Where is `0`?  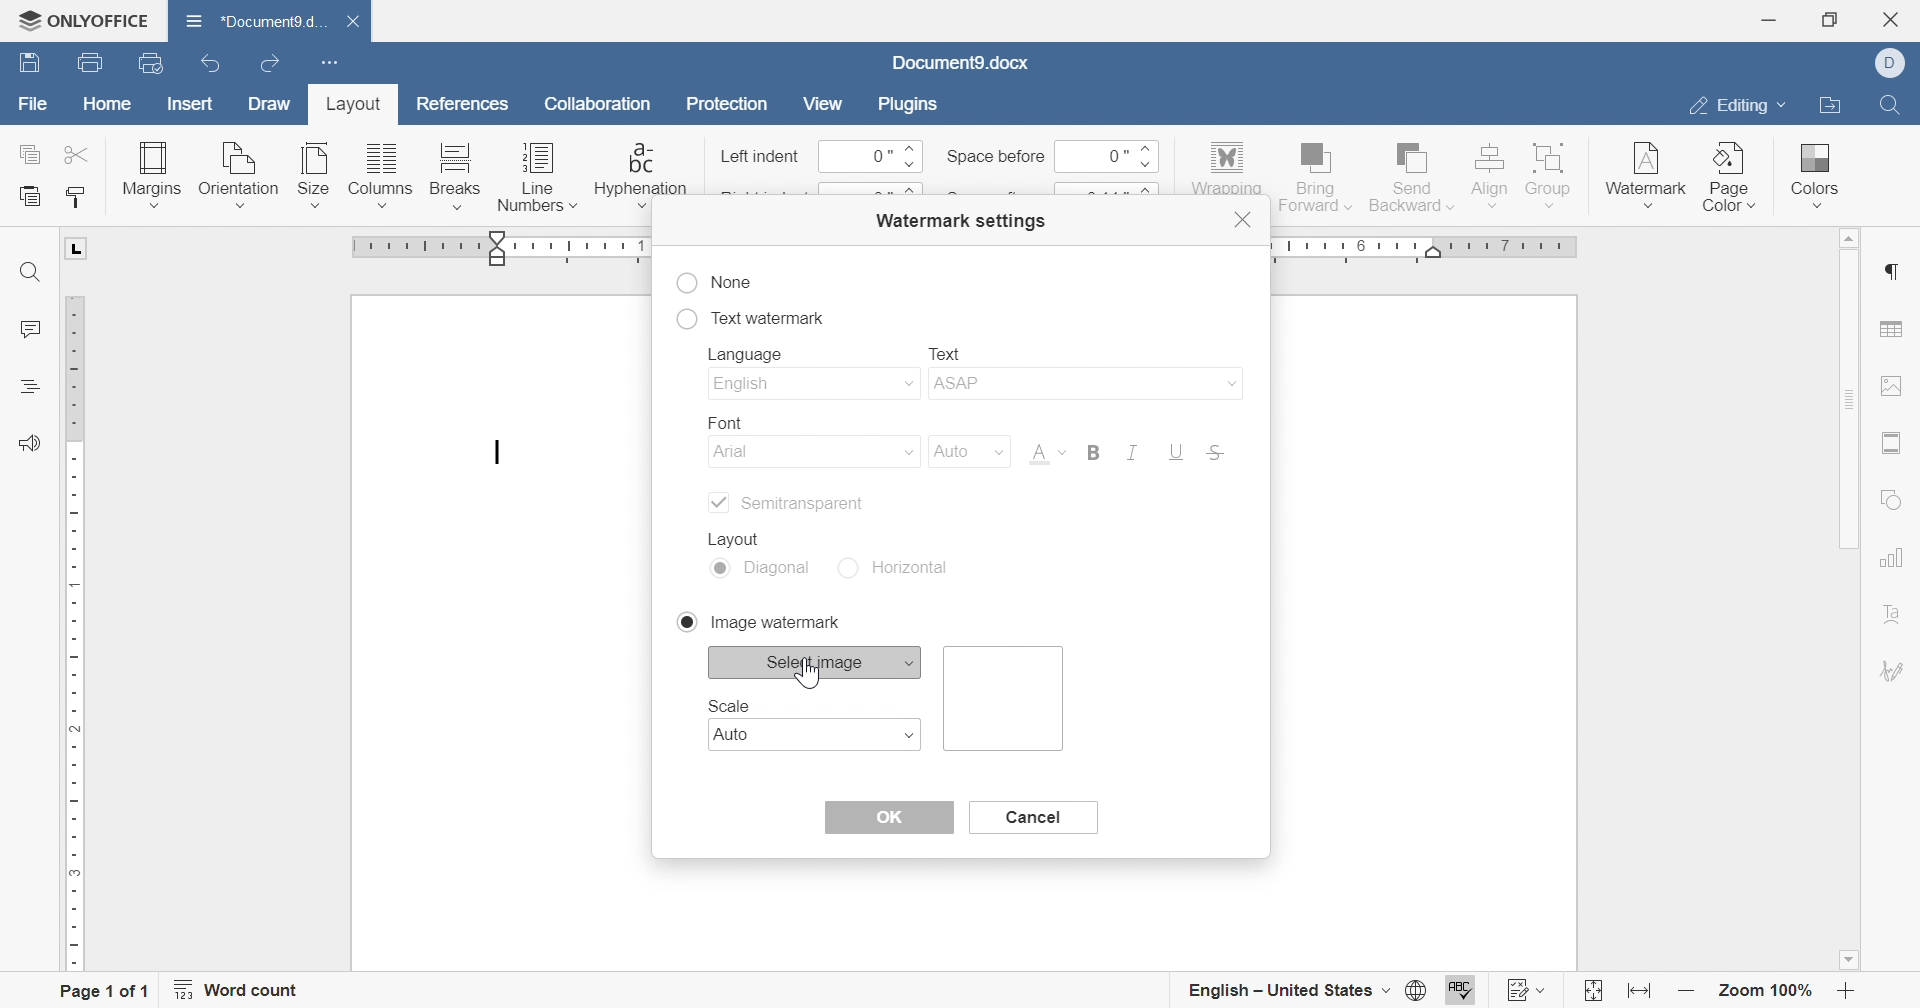 0 is located at coordinates (1103, 155).